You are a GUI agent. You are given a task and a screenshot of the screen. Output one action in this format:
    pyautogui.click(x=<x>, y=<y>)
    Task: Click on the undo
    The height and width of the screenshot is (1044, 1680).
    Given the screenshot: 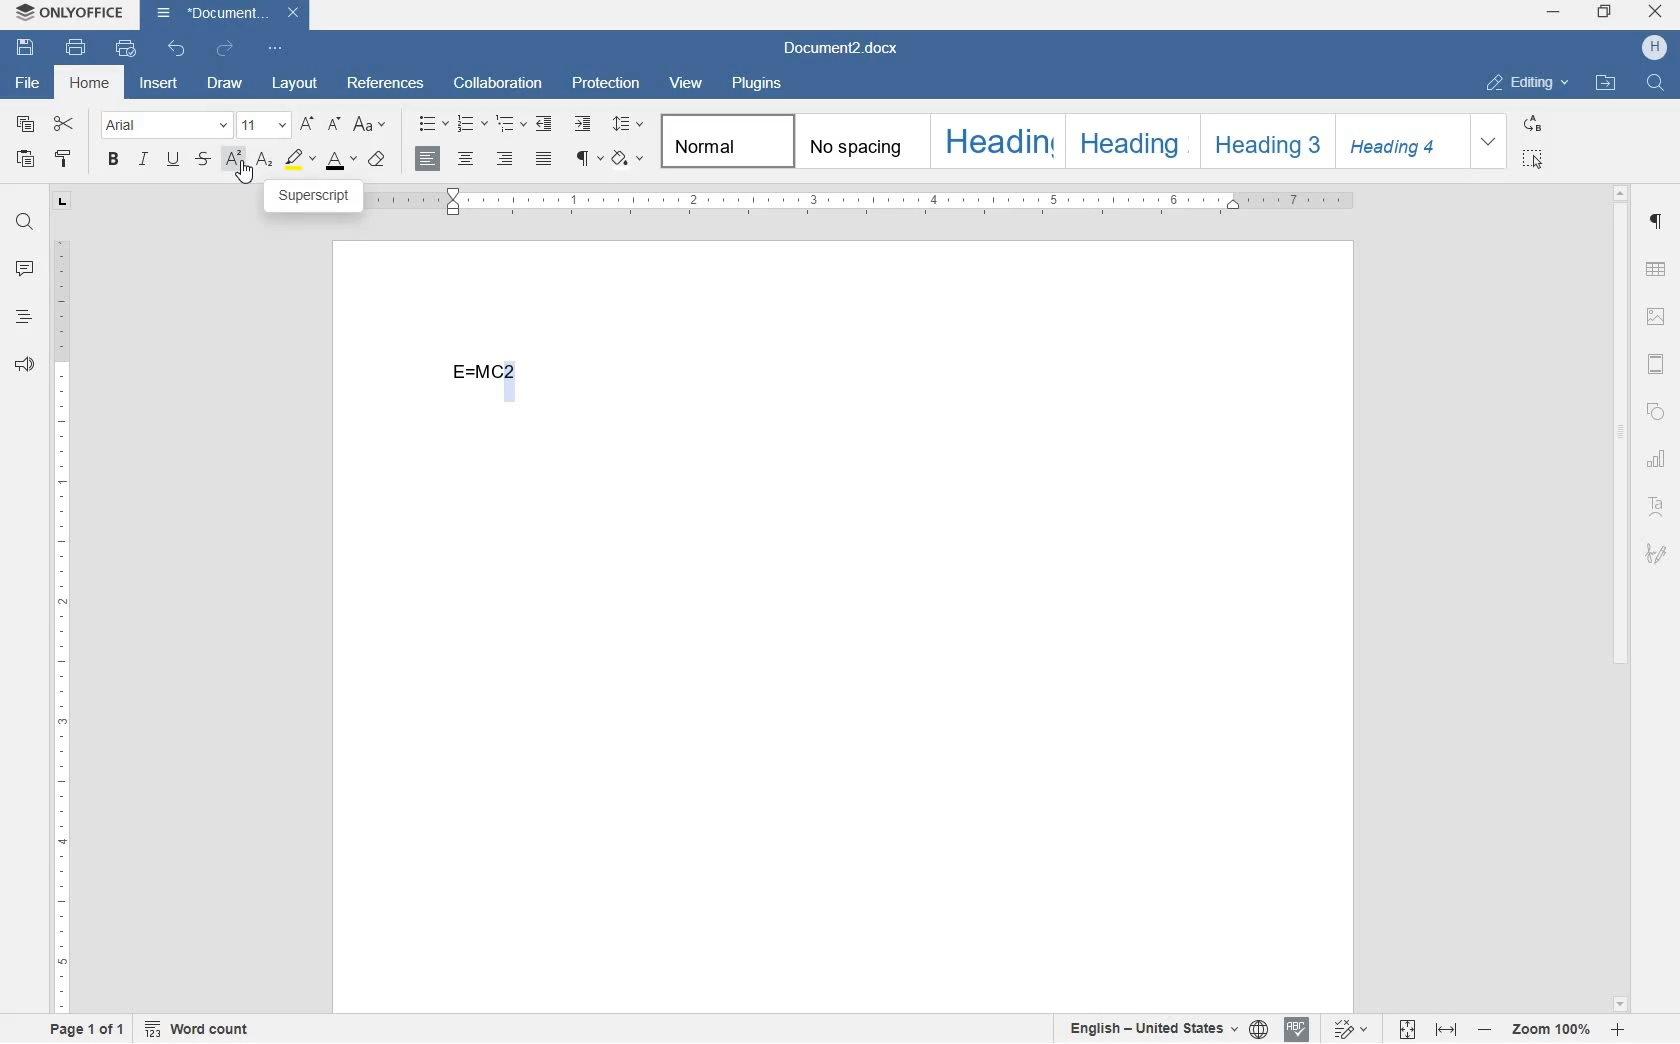 What is the action you would take?
    pyautogui.click(x=178, y=54)
    